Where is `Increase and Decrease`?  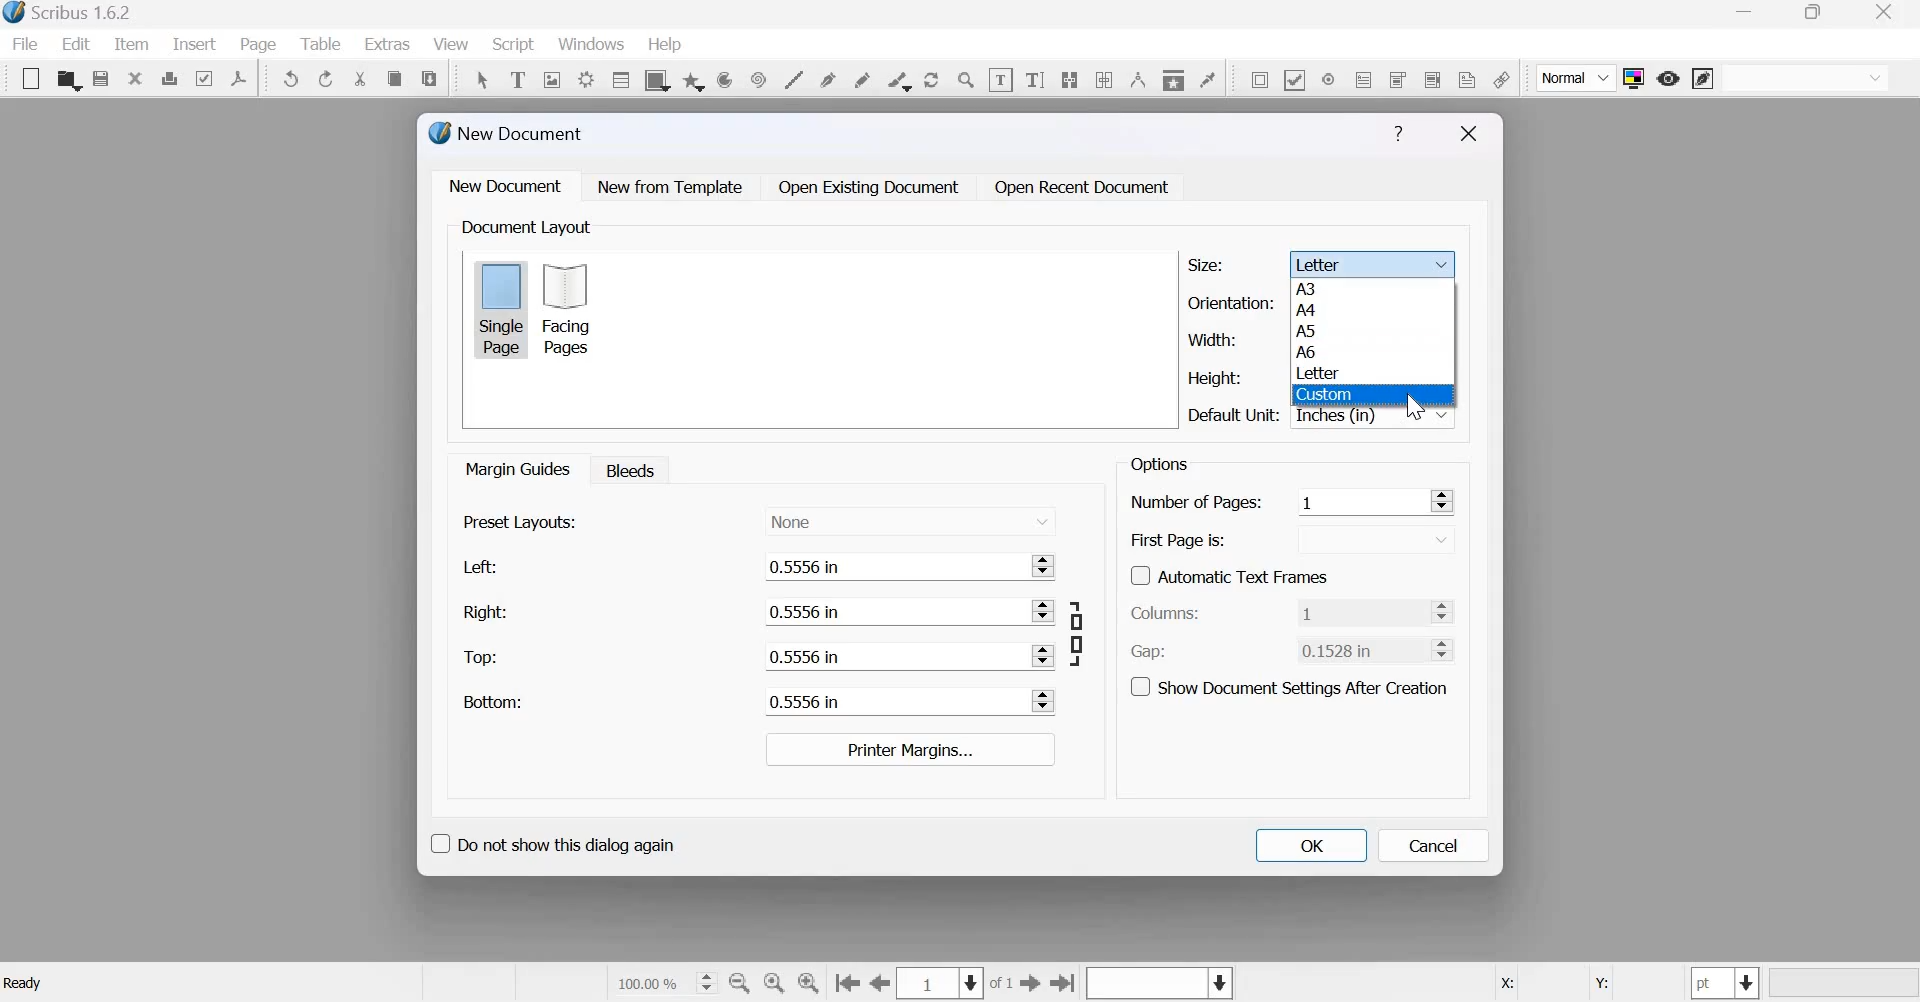
Increase and Decrease is located at coordinates (1447, 648).